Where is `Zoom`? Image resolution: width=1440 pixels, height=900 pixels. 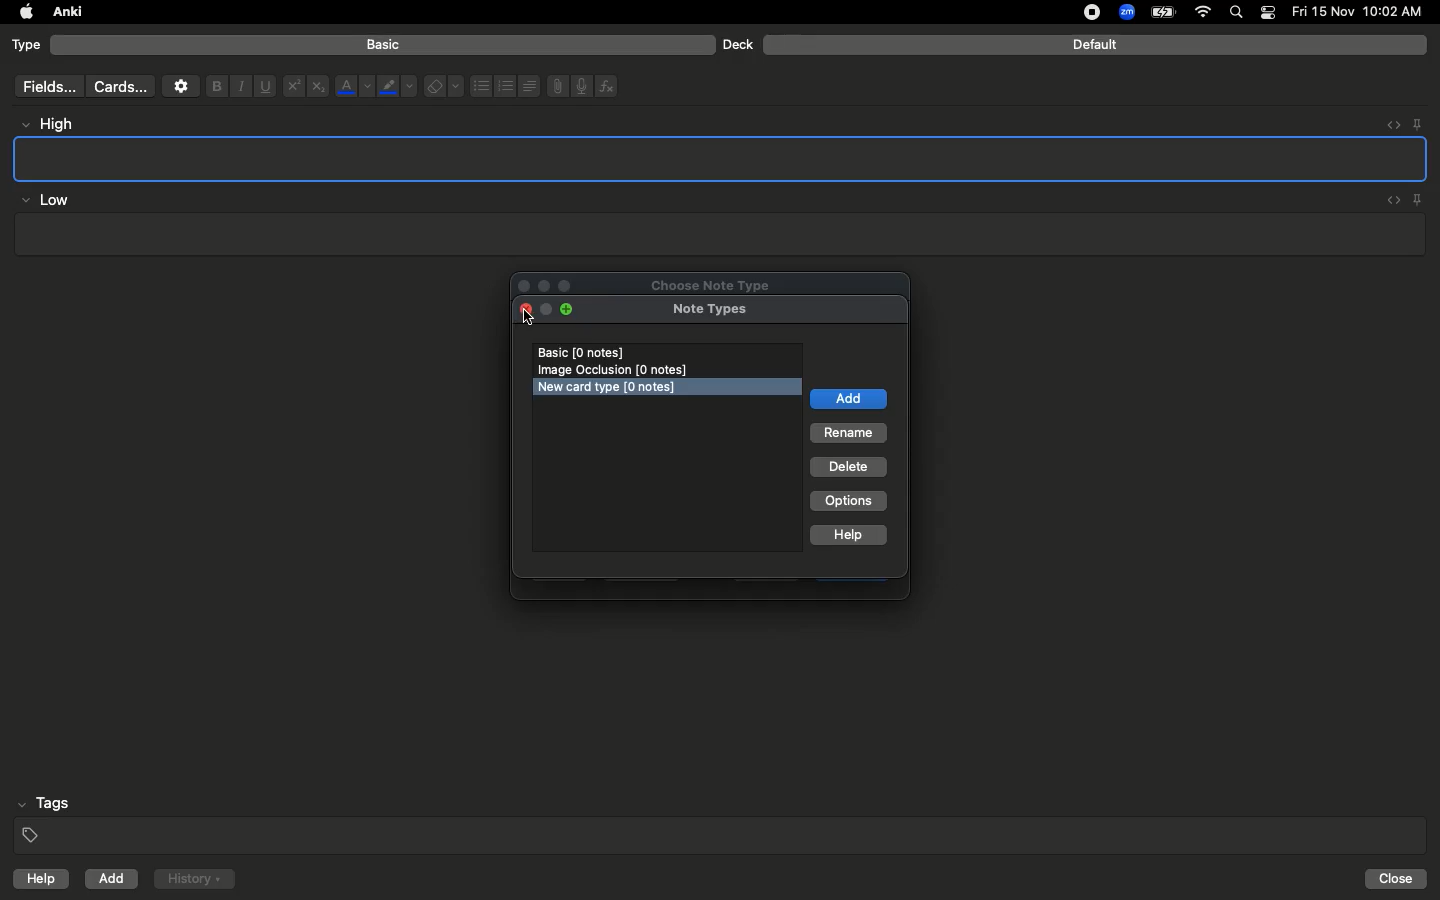
Zoom is located at coordinates (1125, 13).